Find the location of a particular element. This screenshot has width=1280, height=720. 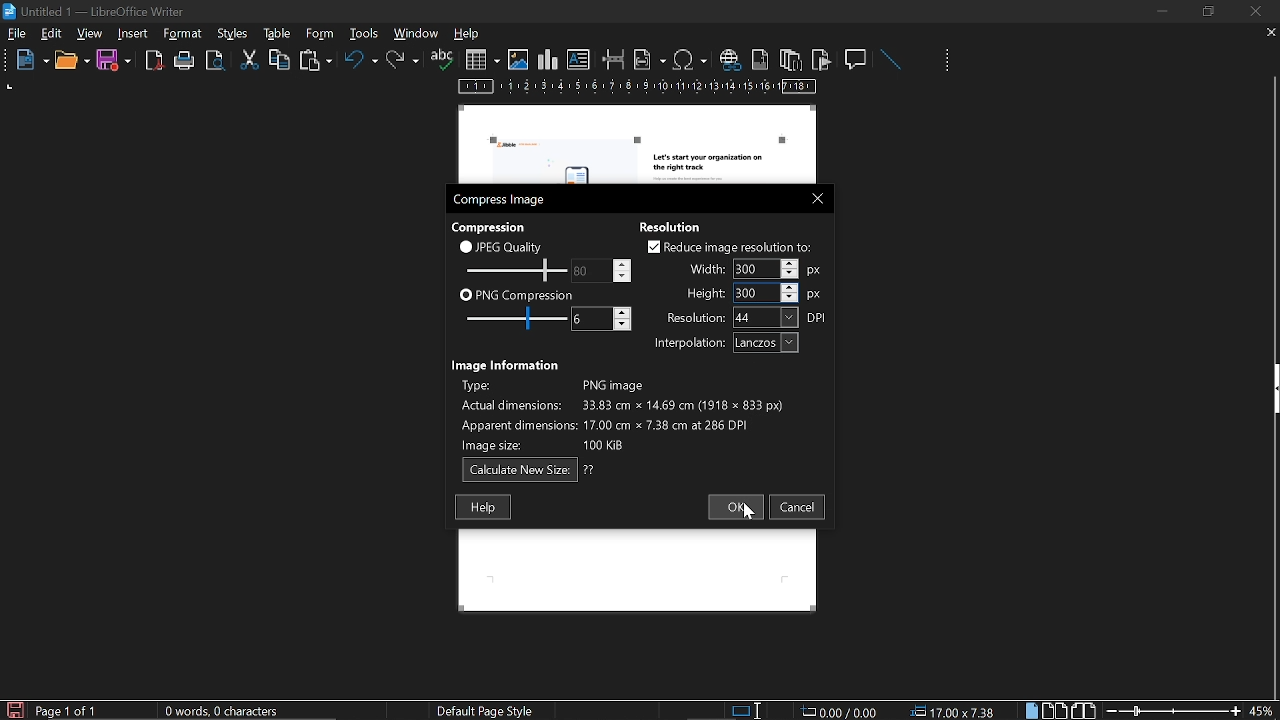

edit is located at coordinates (52, 35).